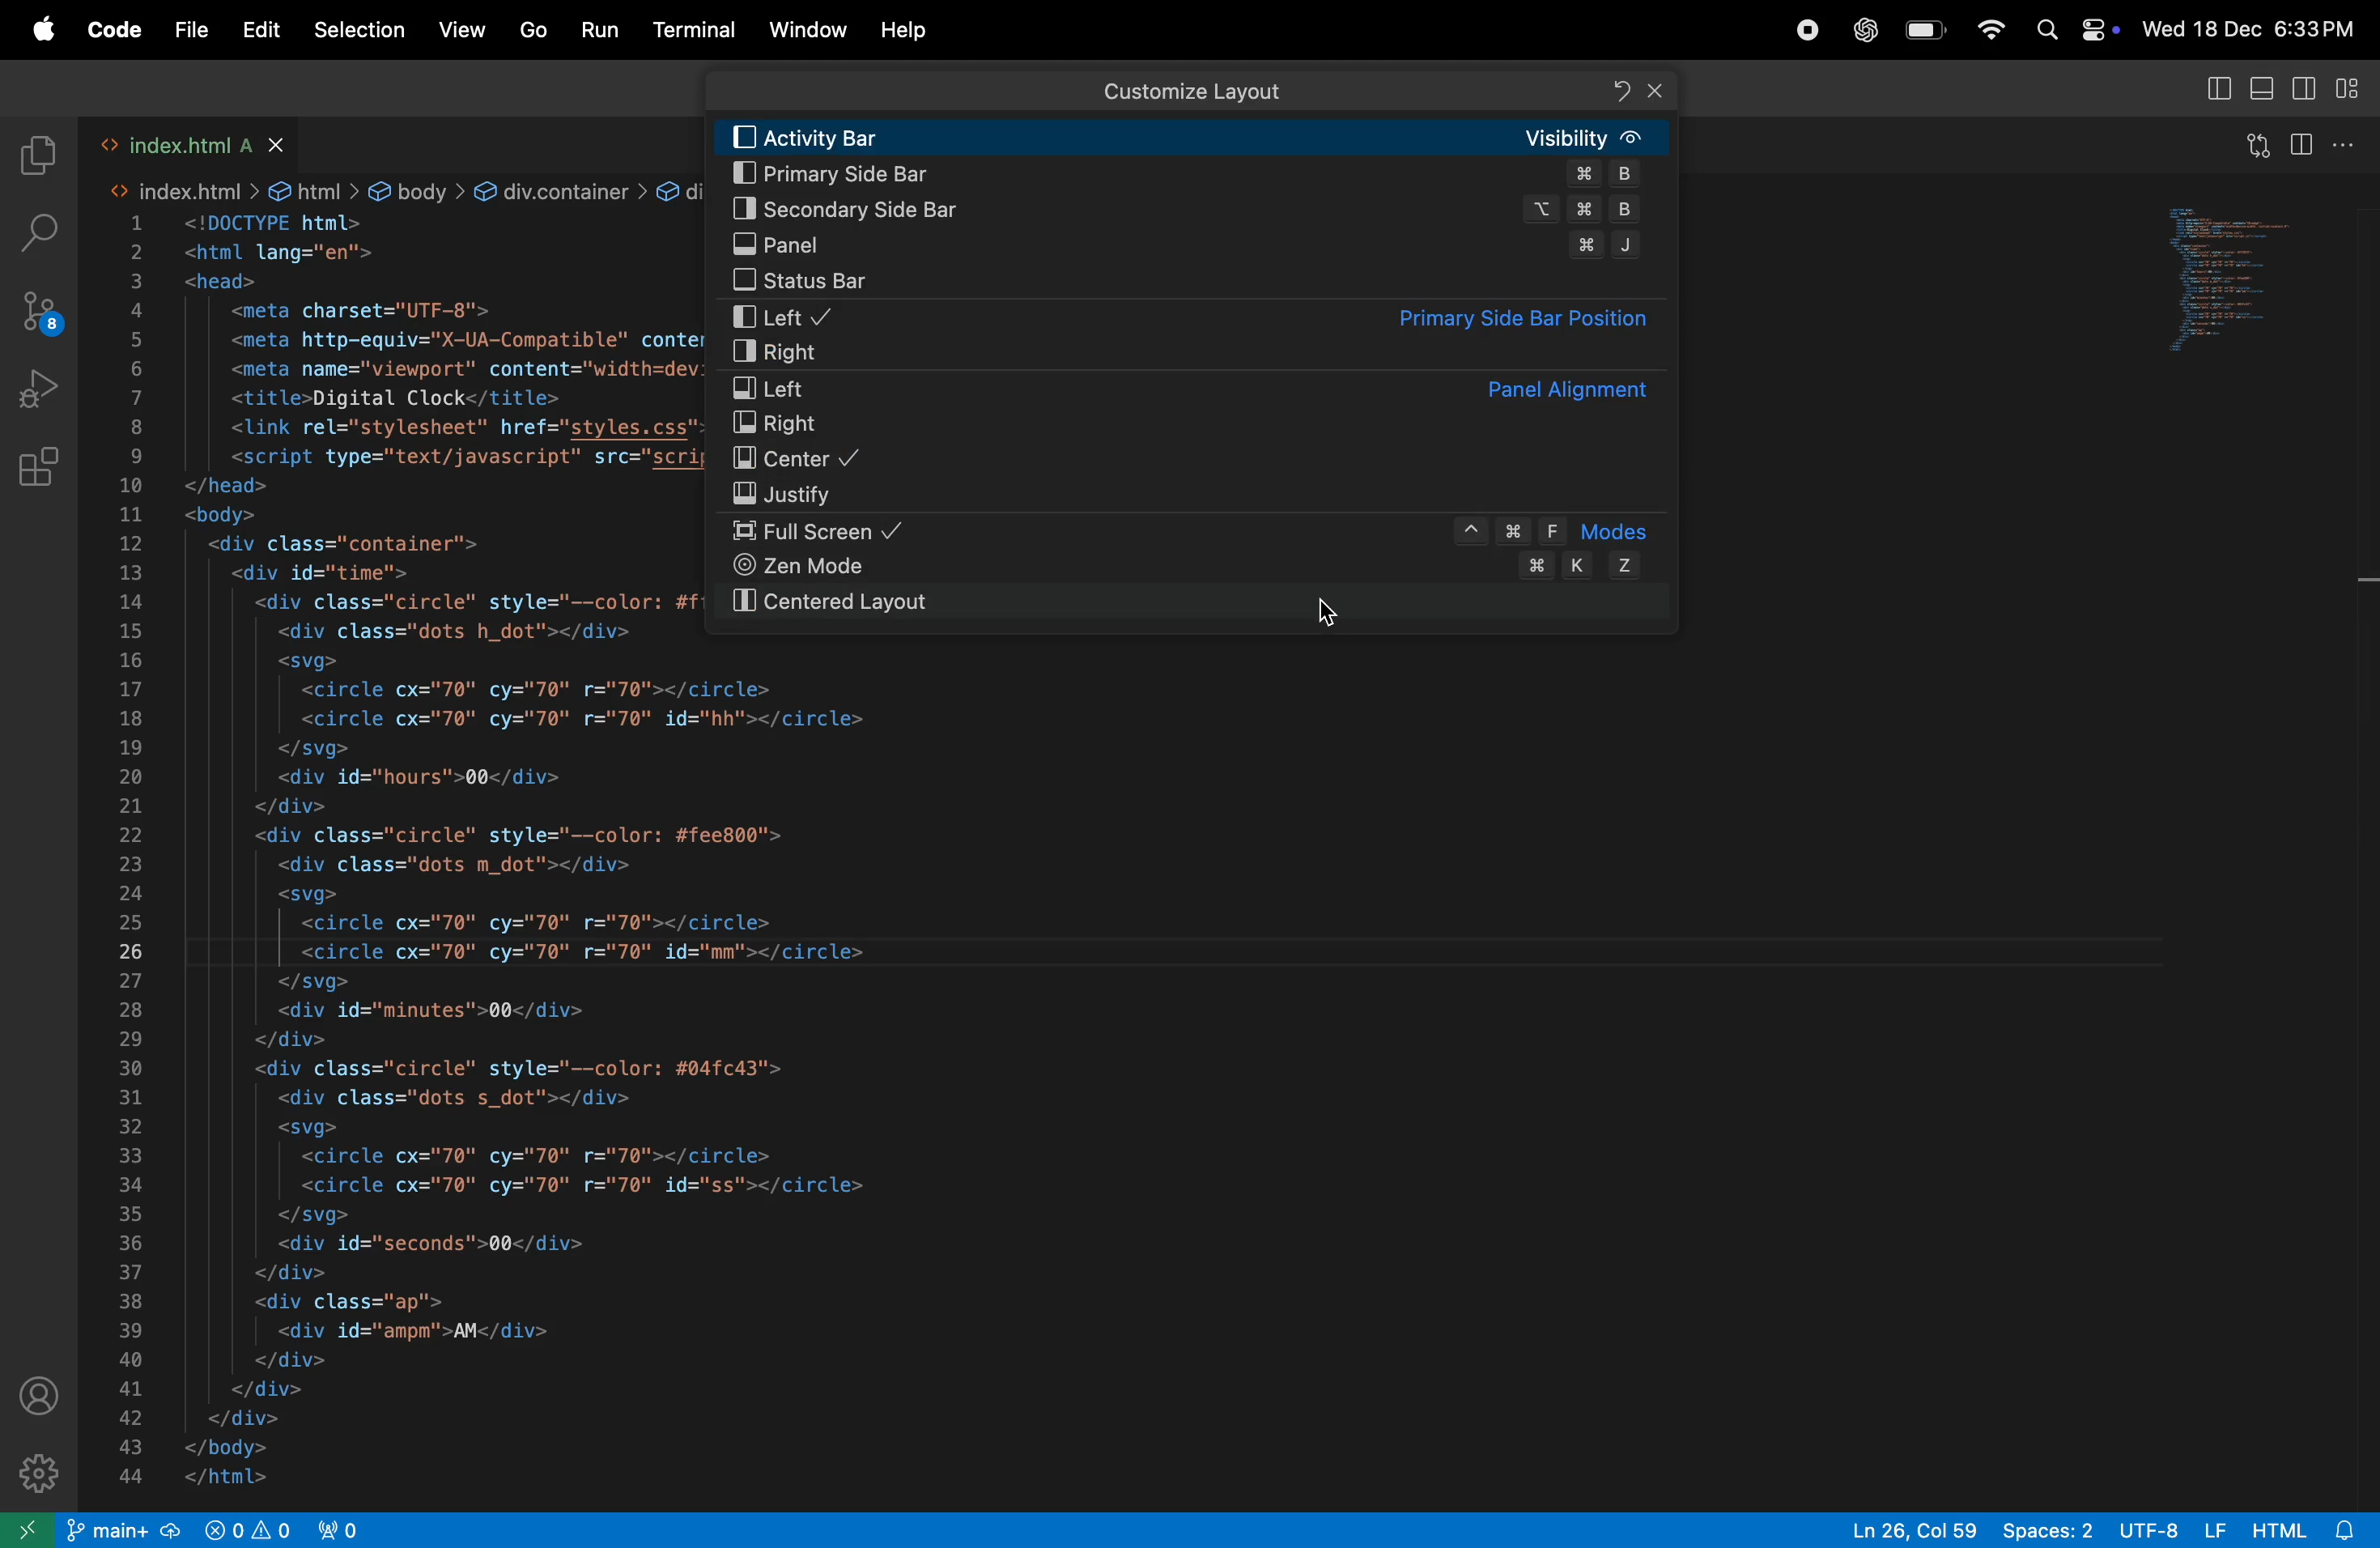  What do you see at coordinates (2215, 87) in the screenshot?
I see `toggle primary side bar` at bounding box center [2215, 87].